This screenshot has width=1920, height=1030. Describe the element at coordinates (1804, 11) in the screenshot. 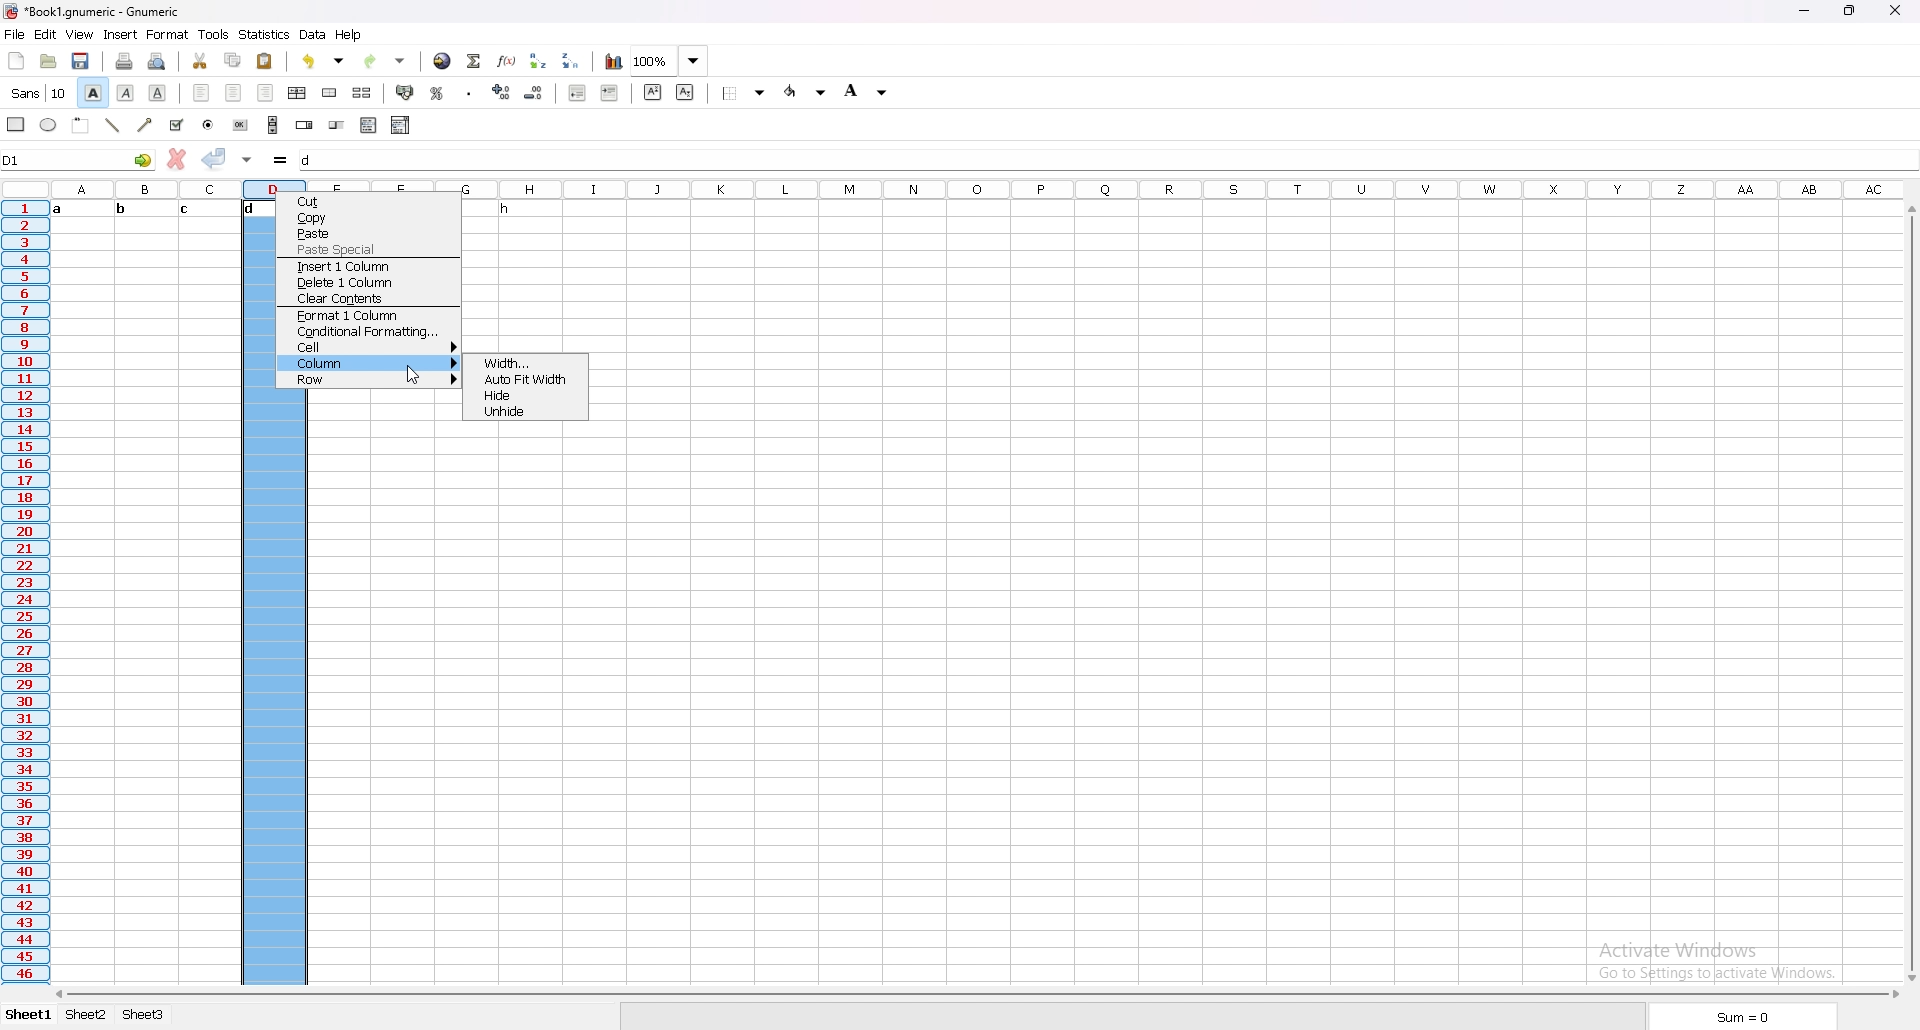

I see `minimize` at that location.